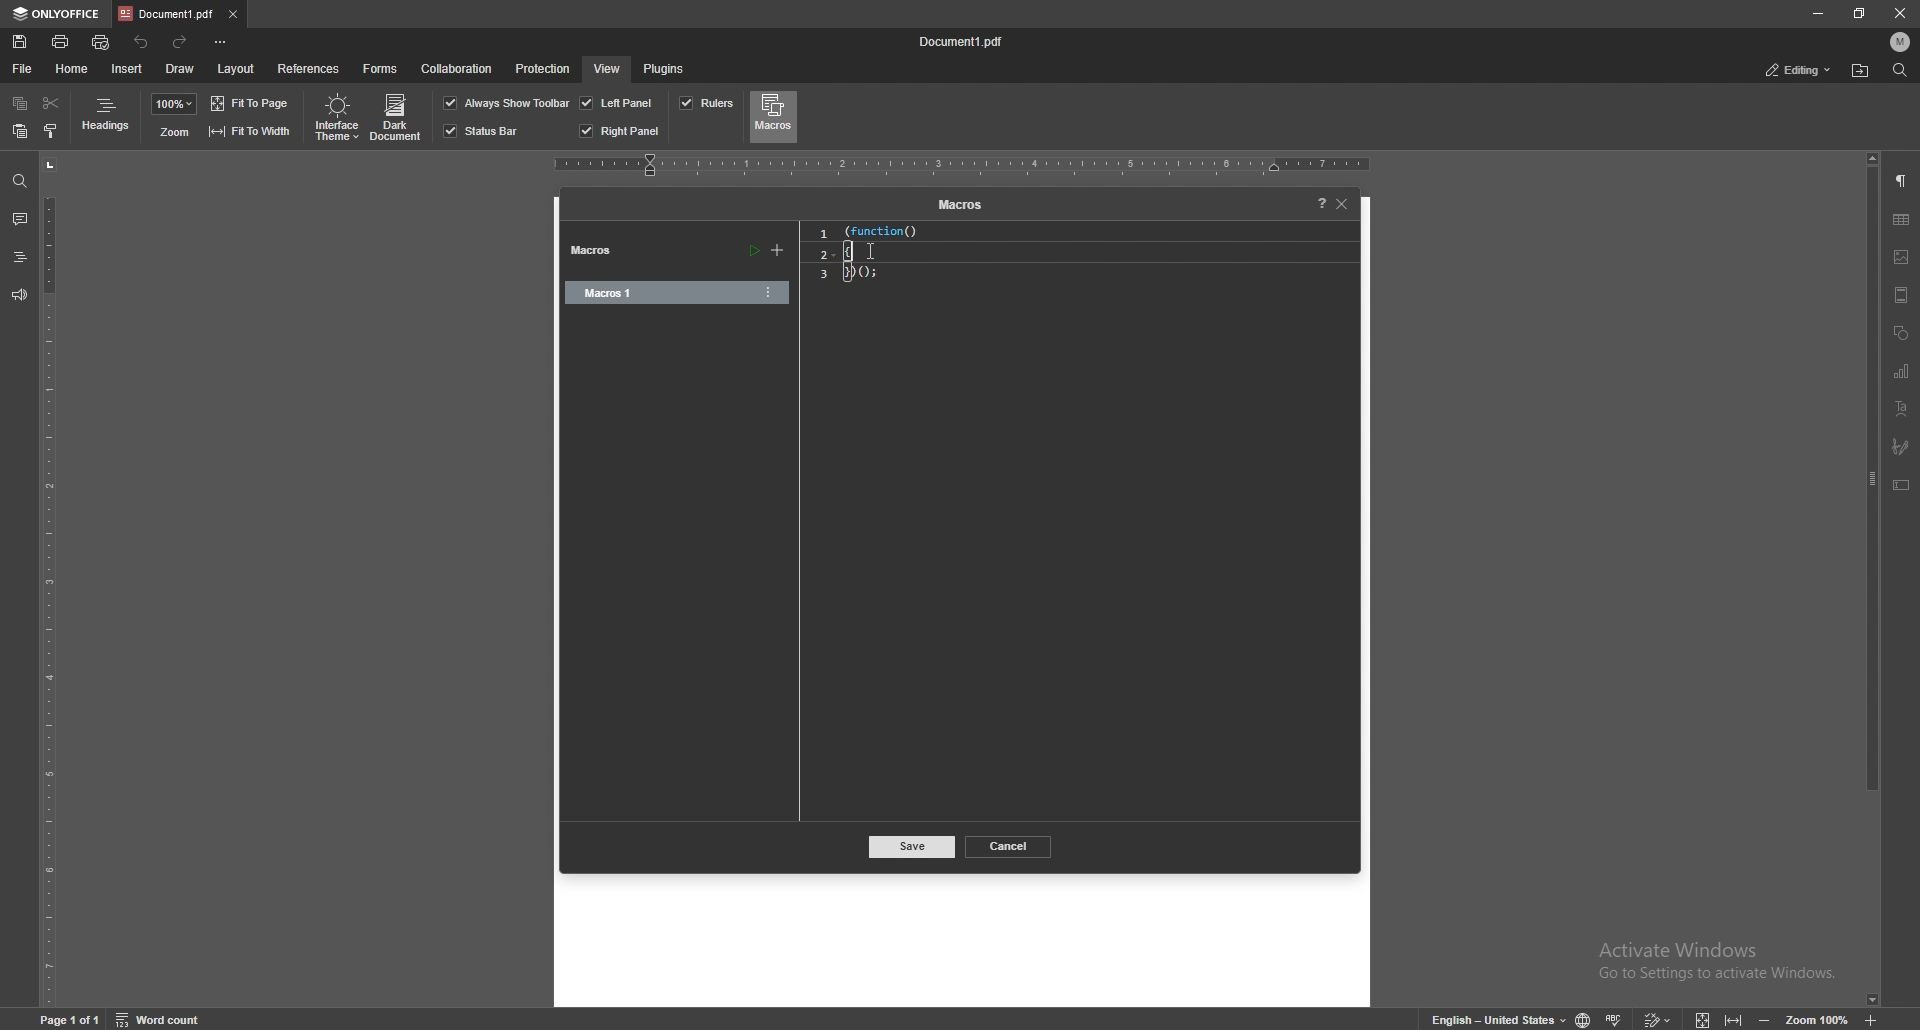 This screenshot has width=1920, height=1030. What do you see at coordinates (20, 132) in the screenshot?
I see `paste` at bounding box center [20, 132].